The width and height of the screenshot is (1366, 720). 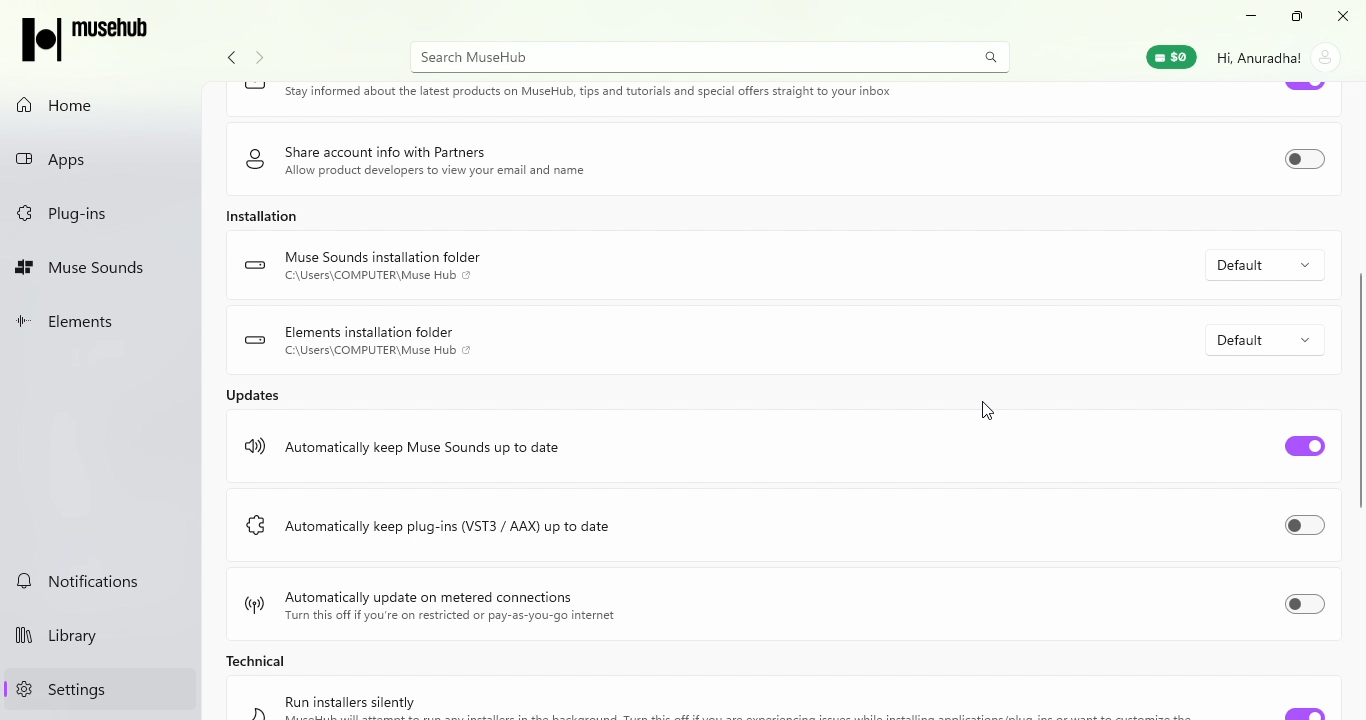 I want to click on Settings, so click(x=97, y=689).